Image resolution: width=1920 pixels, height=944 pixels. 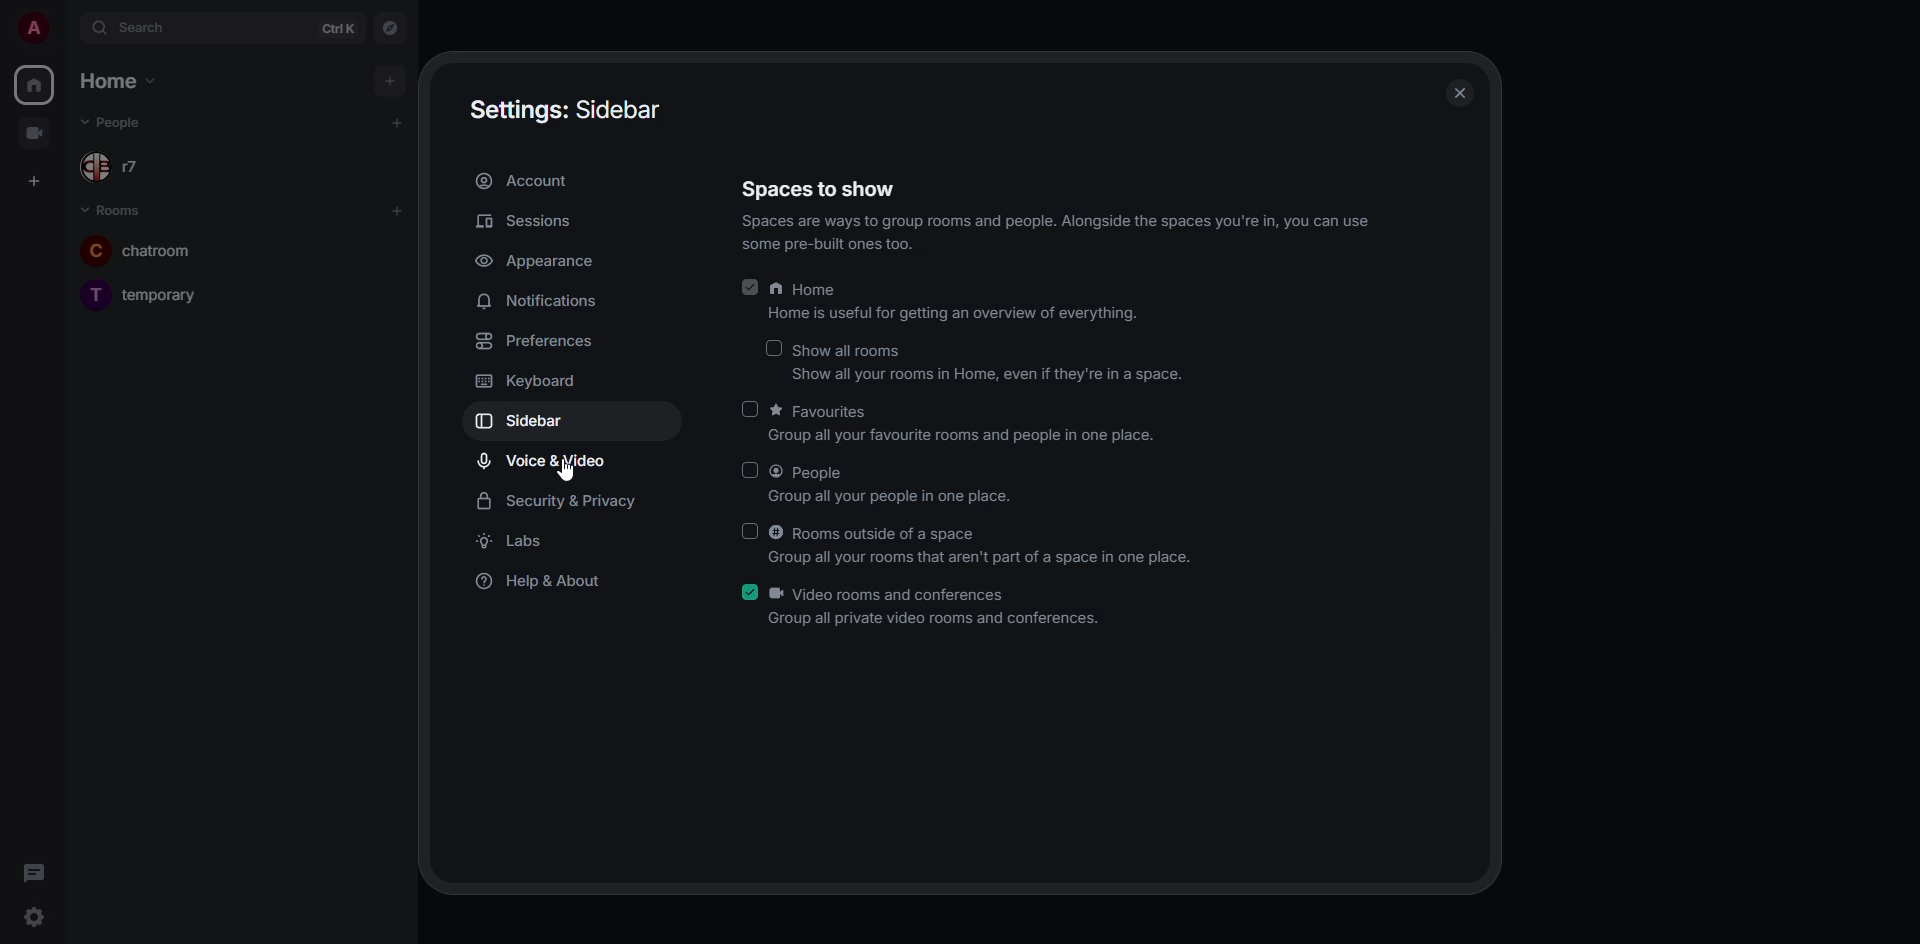 What do you see at coordinates (535, 261) in the screenshot?
I see `appearance` at bounding box center [535, 261].